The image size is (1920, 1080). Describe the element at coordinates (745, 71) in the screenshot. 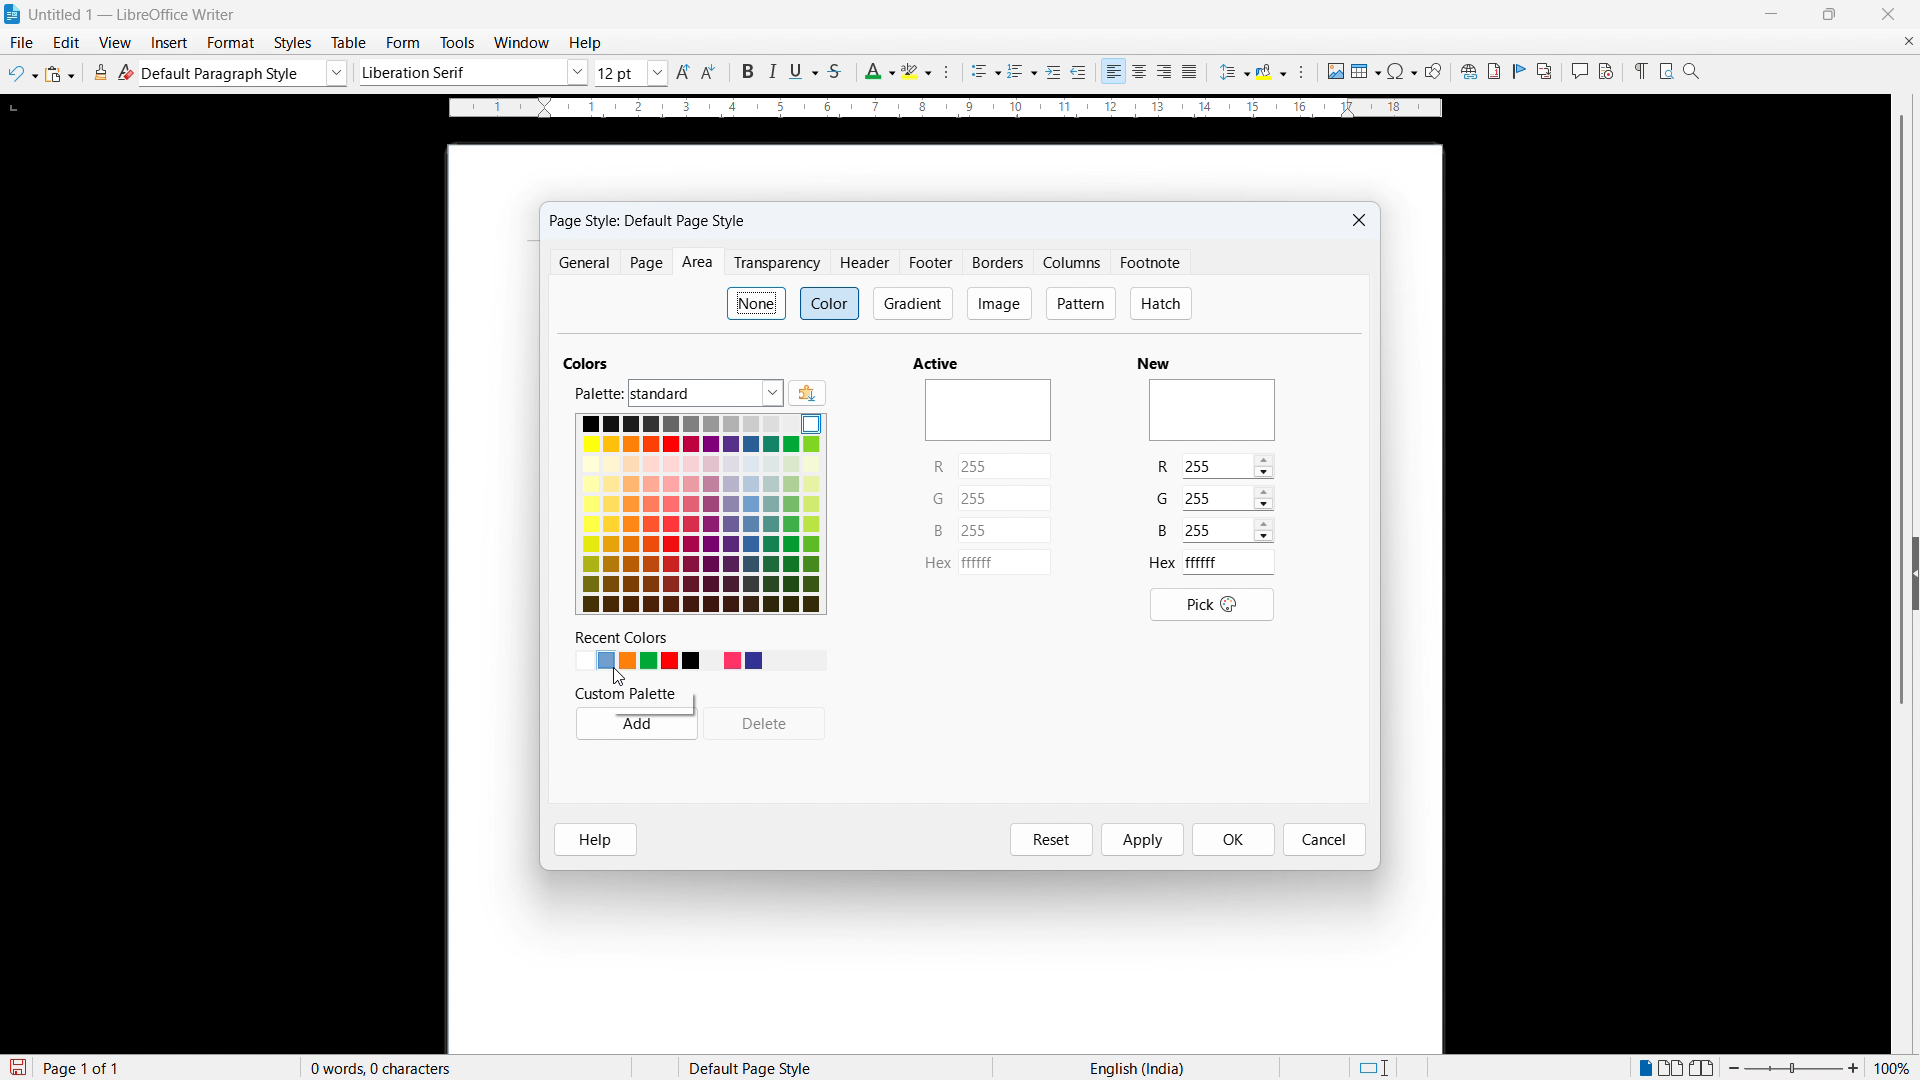

I see `Bold ` at that location.